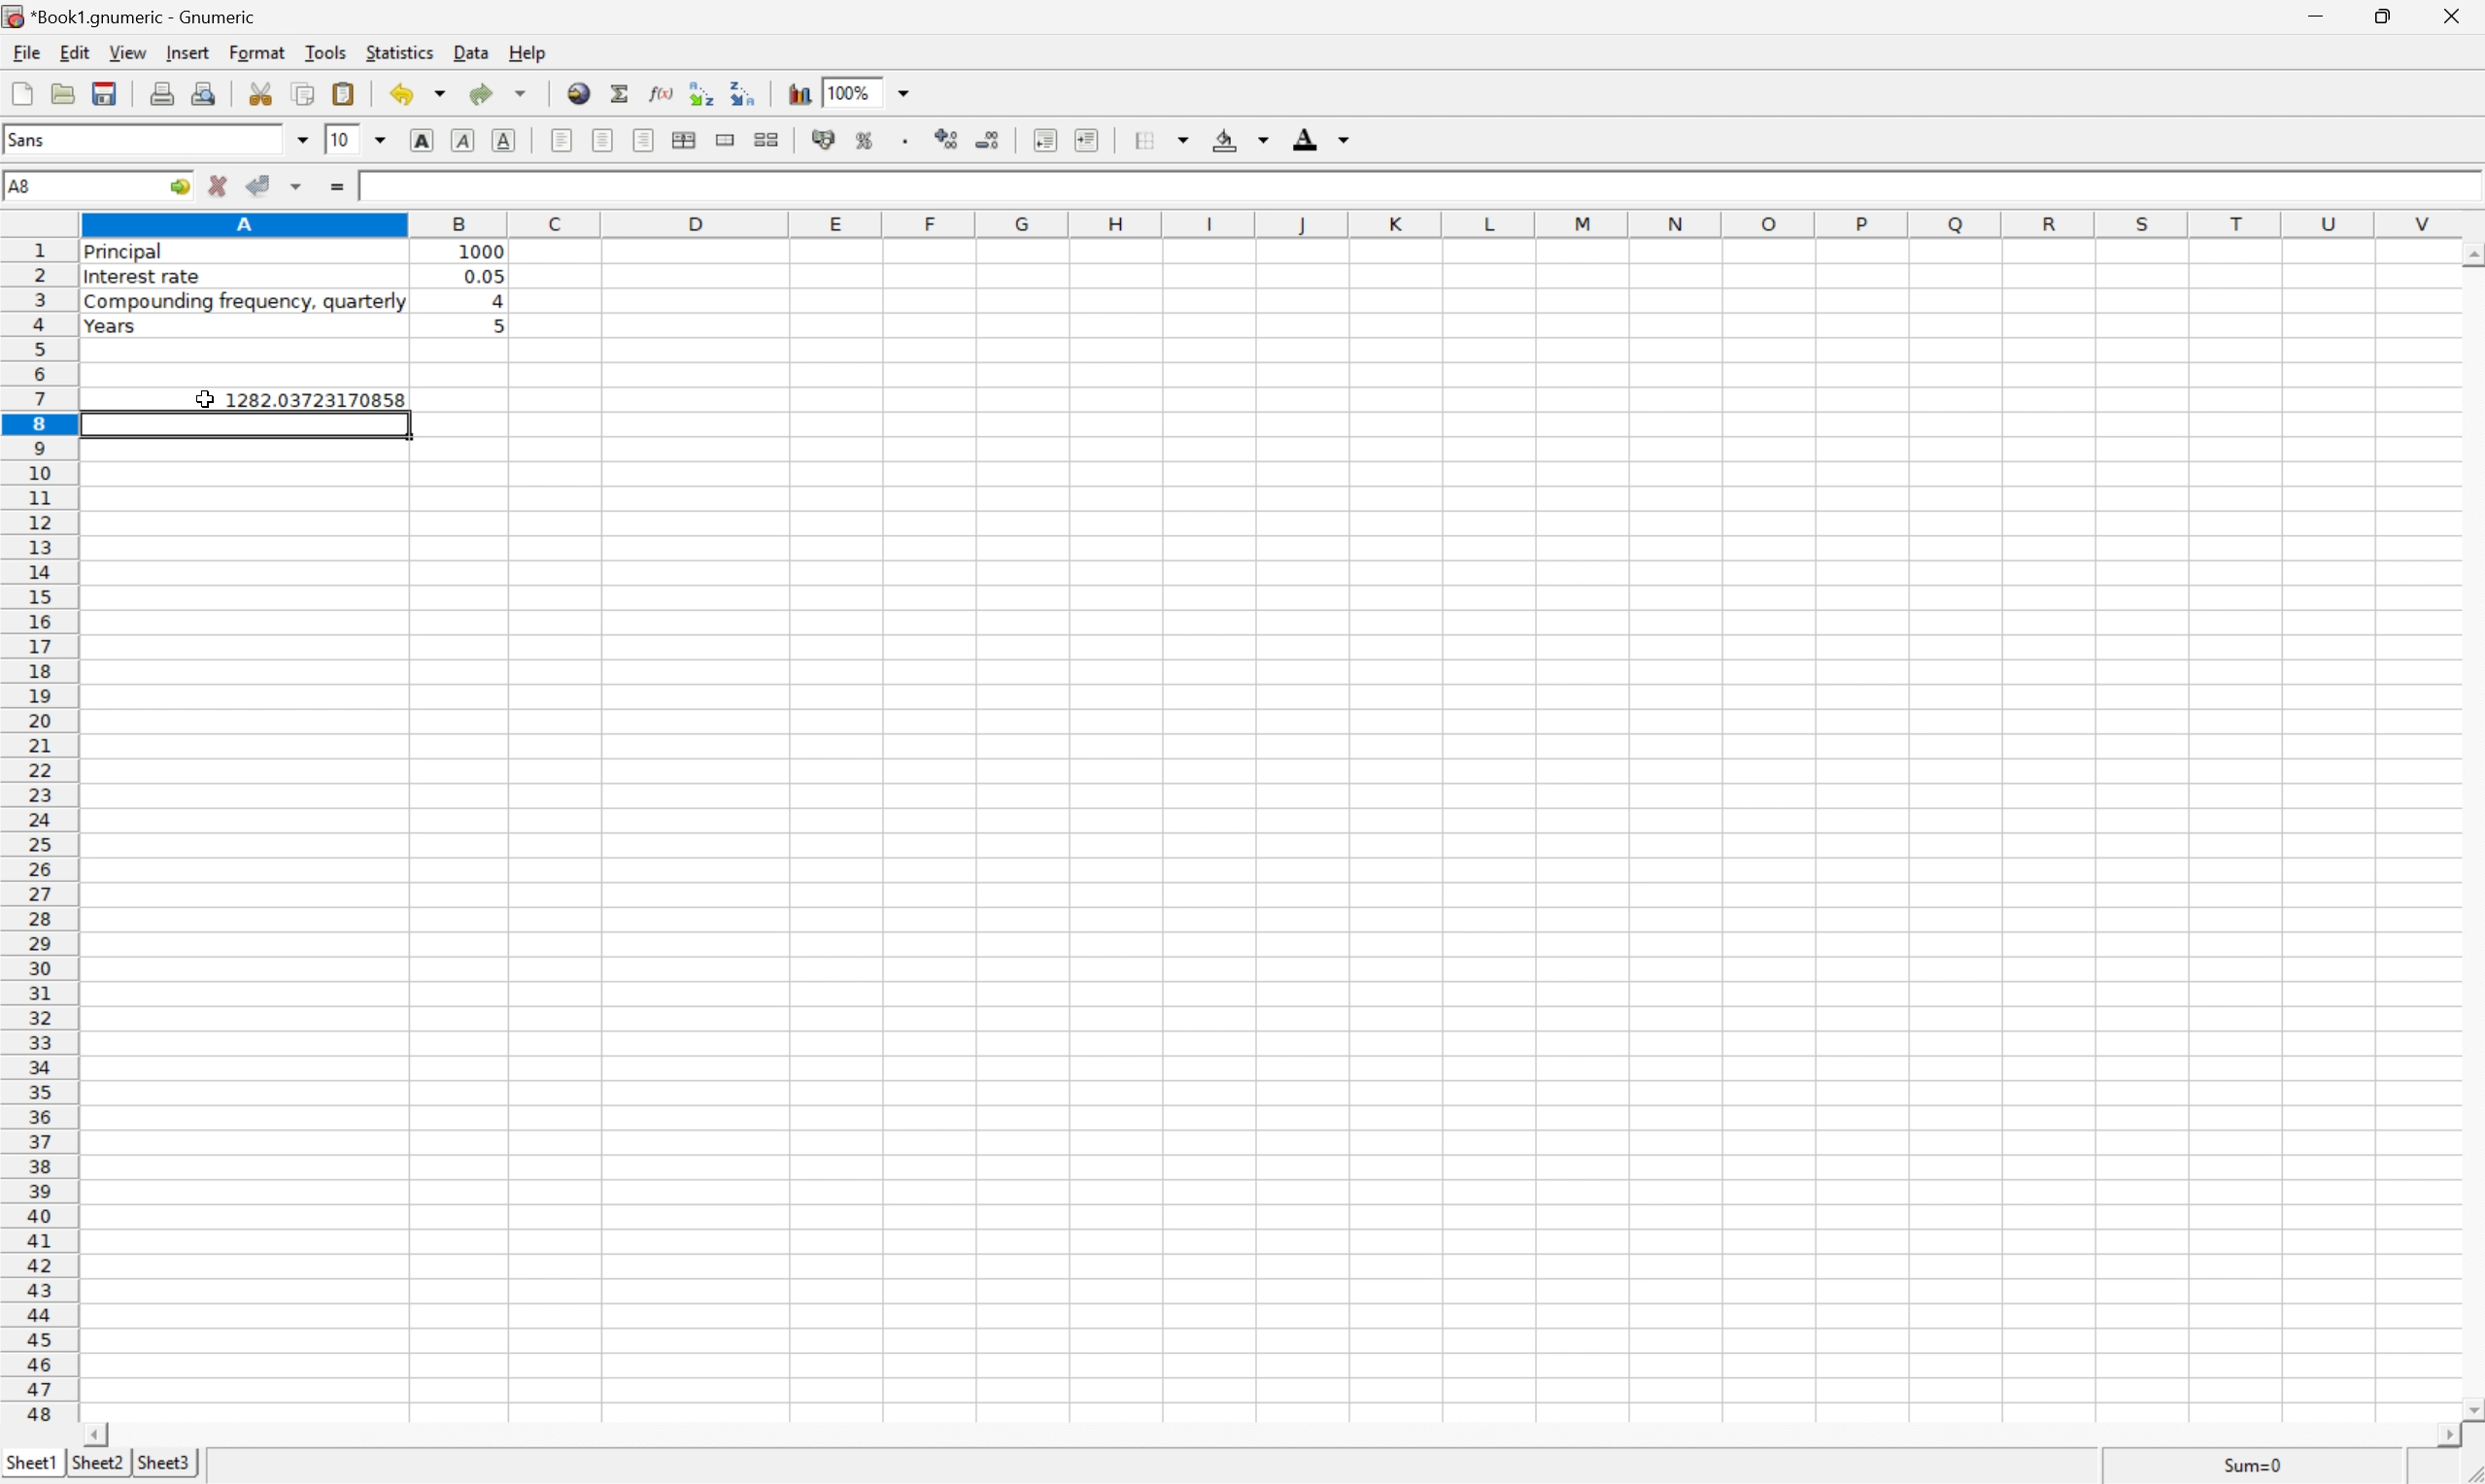 The height and width of the screenshot is (1484, 2485). I want to click on sum in current cell, so click(621, 91).